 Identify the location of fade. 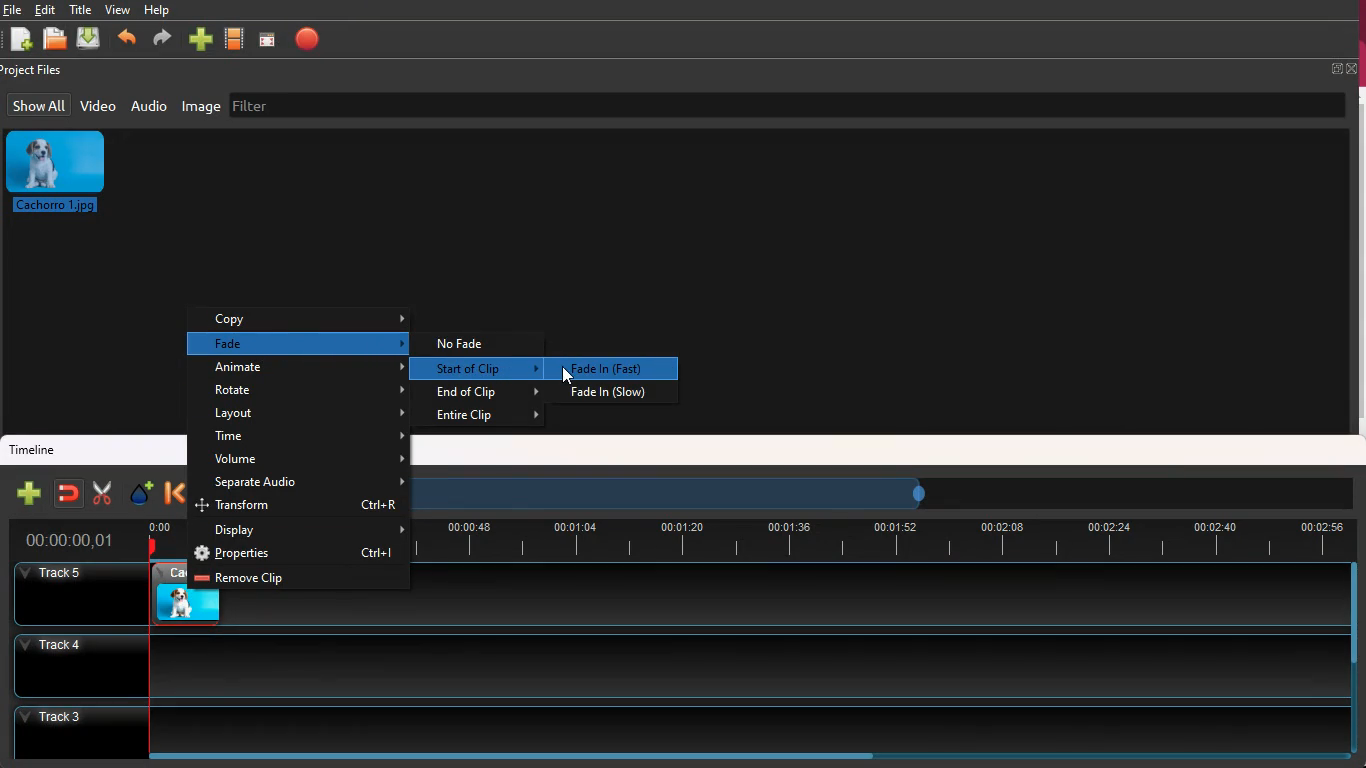
(309, 343).